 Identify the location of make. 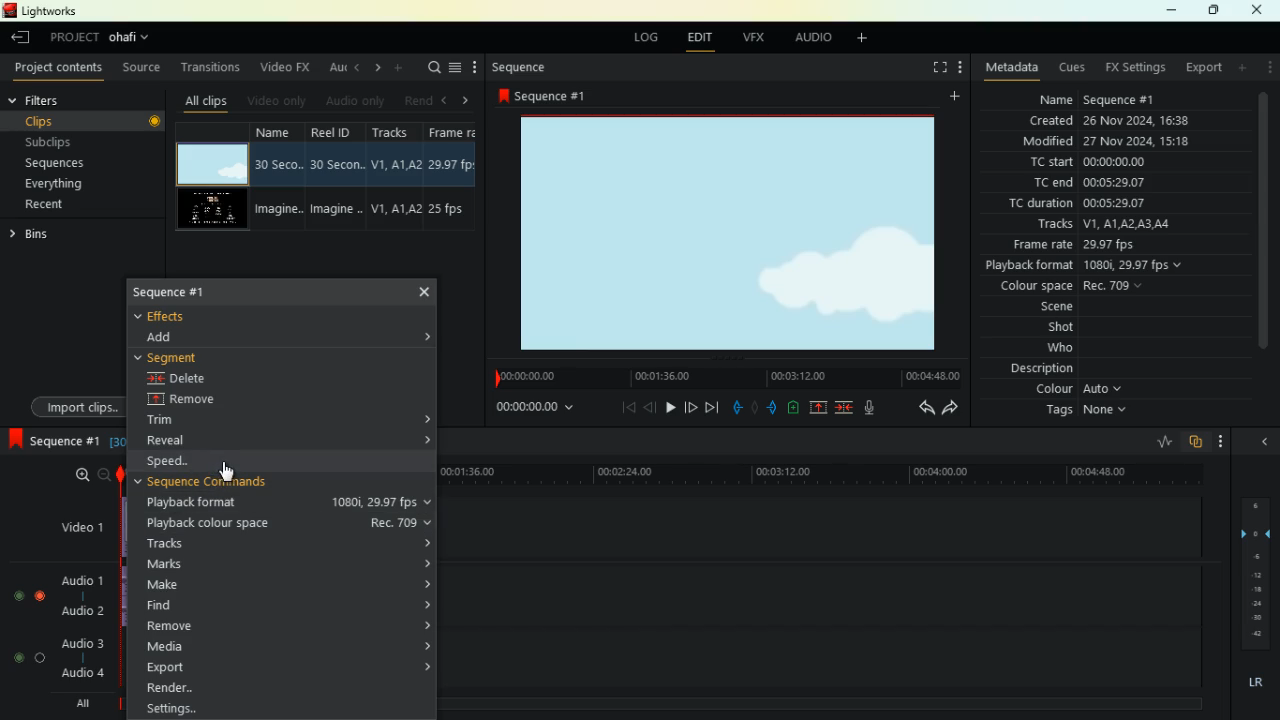
(286, 586).